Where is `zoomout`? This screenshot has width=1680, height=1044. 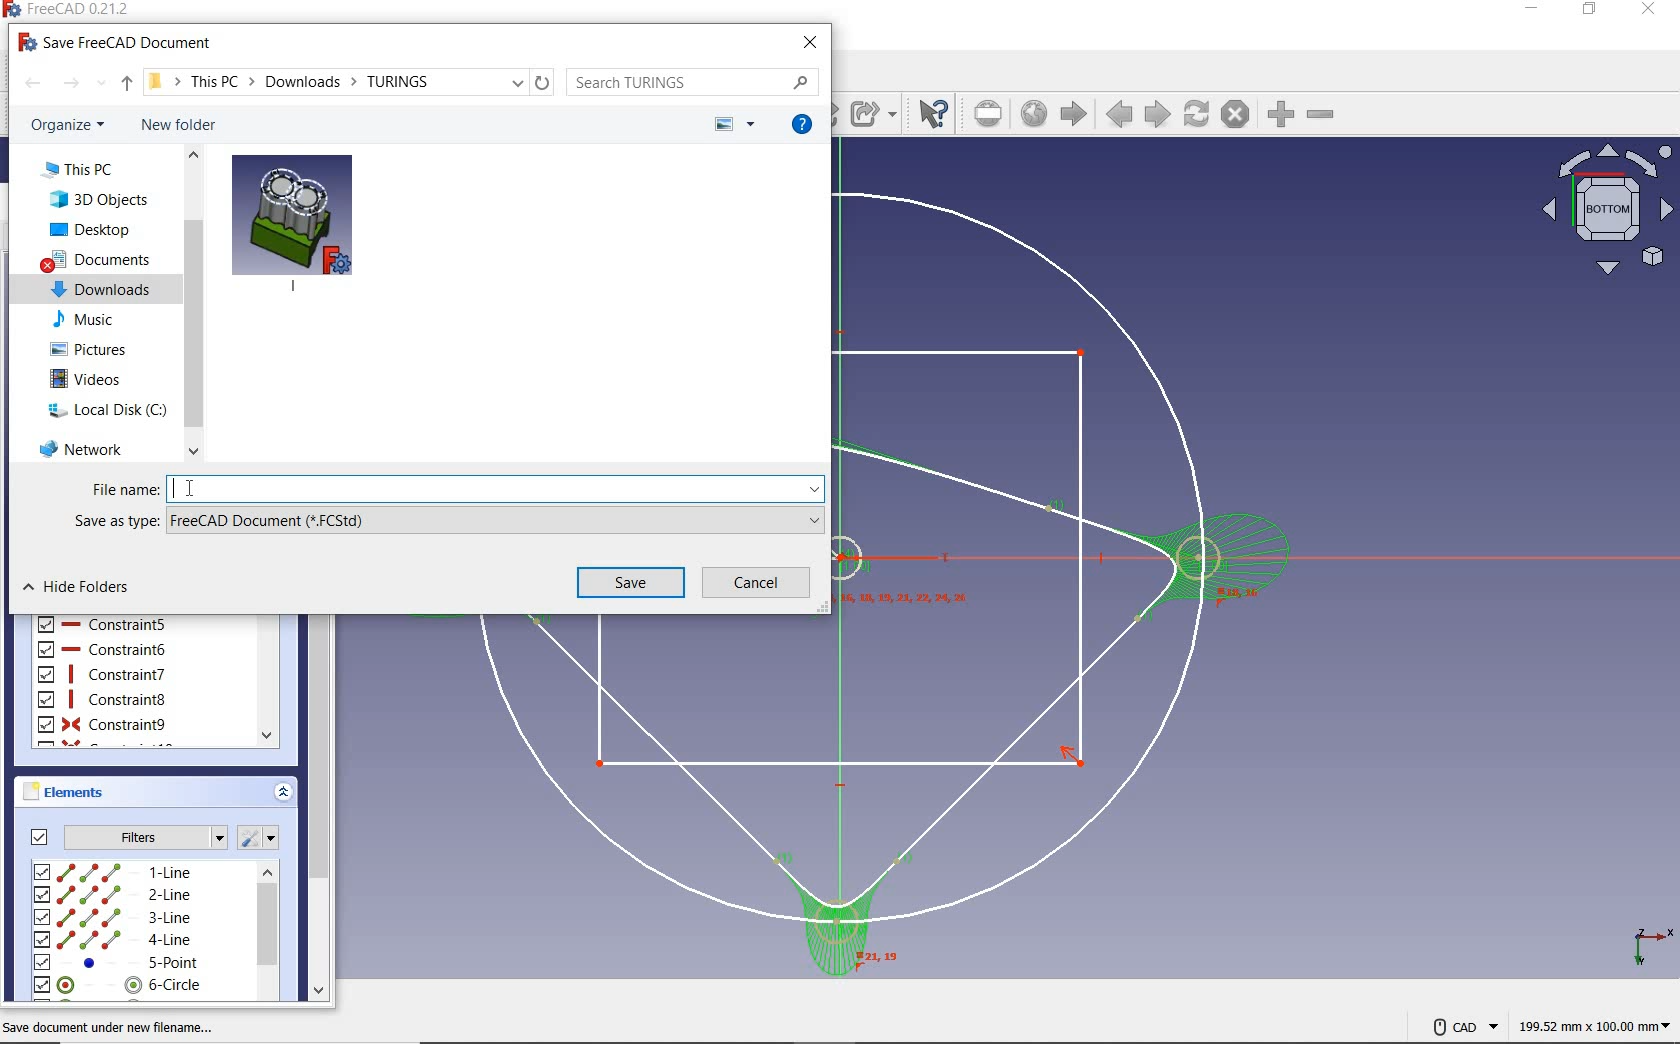
zoomout is located at coordinates (1323, 118).